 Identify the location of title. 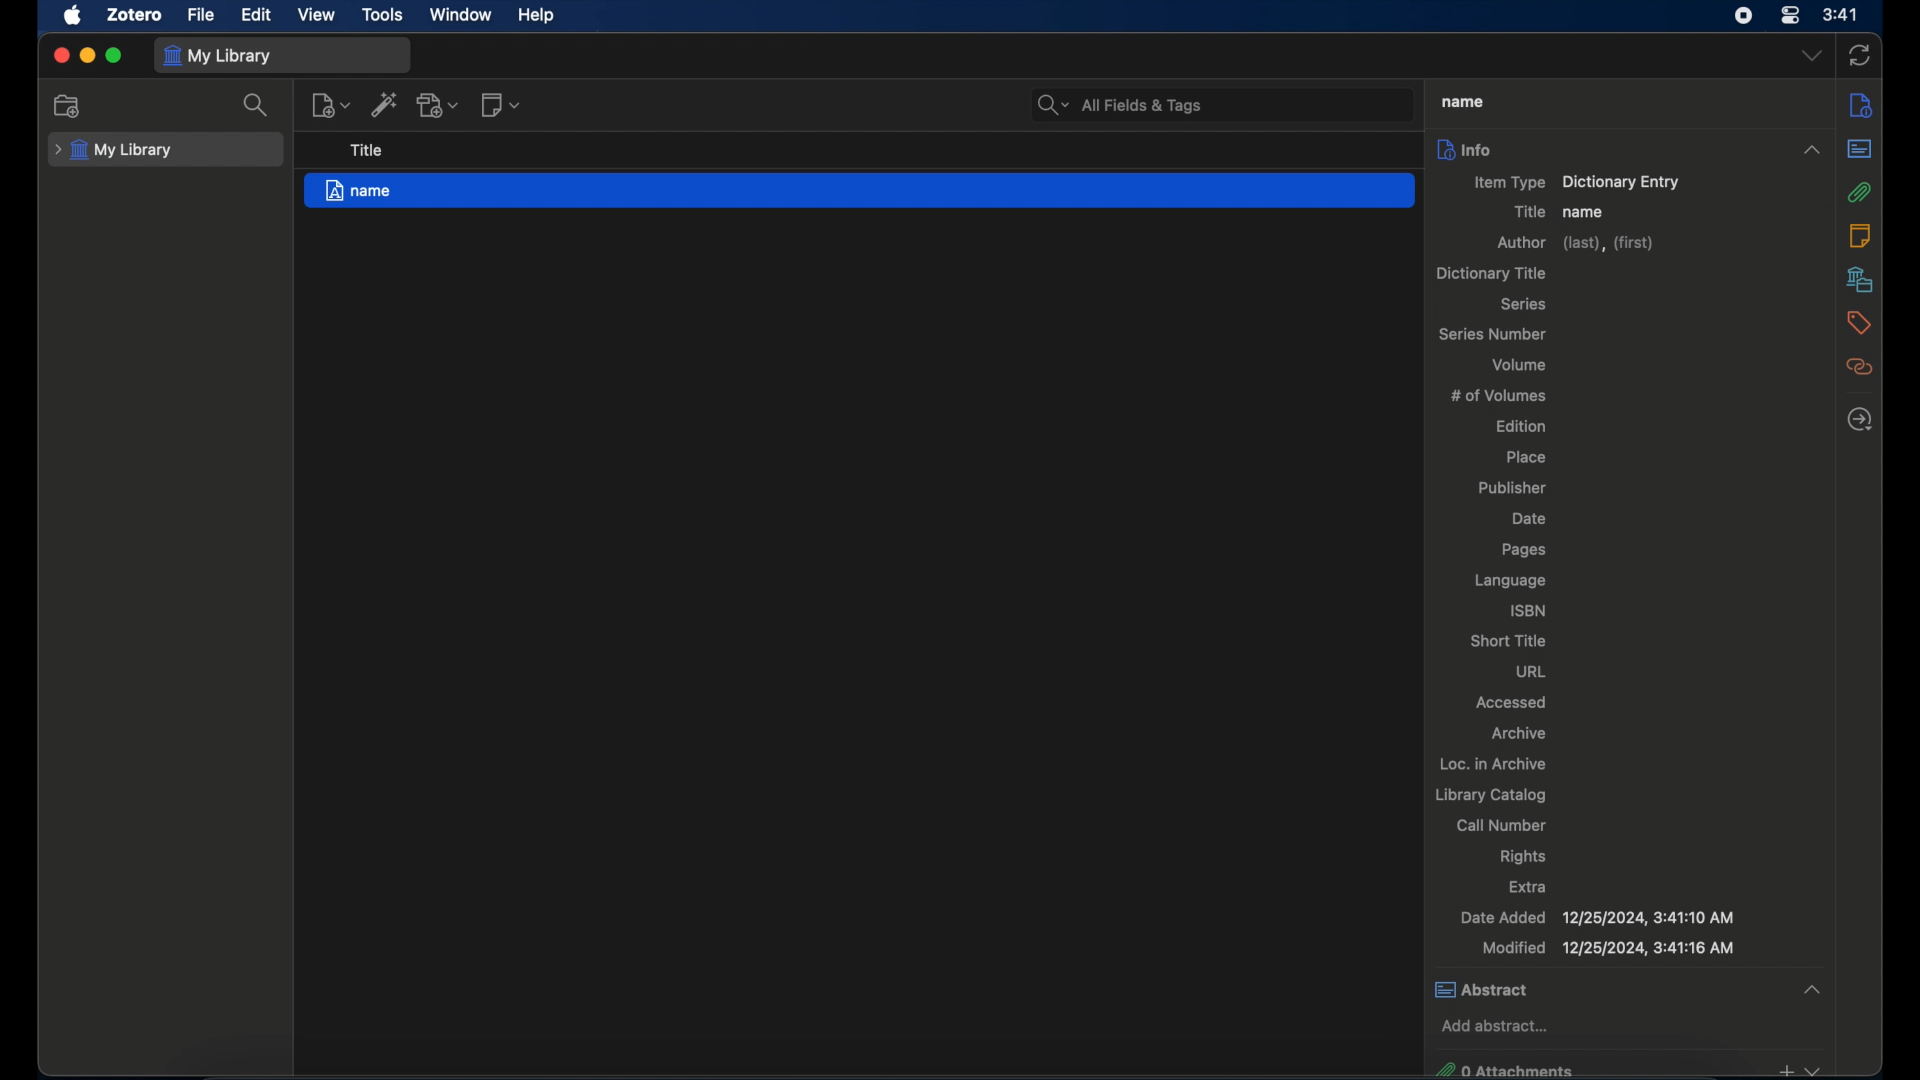
(1460, 101).